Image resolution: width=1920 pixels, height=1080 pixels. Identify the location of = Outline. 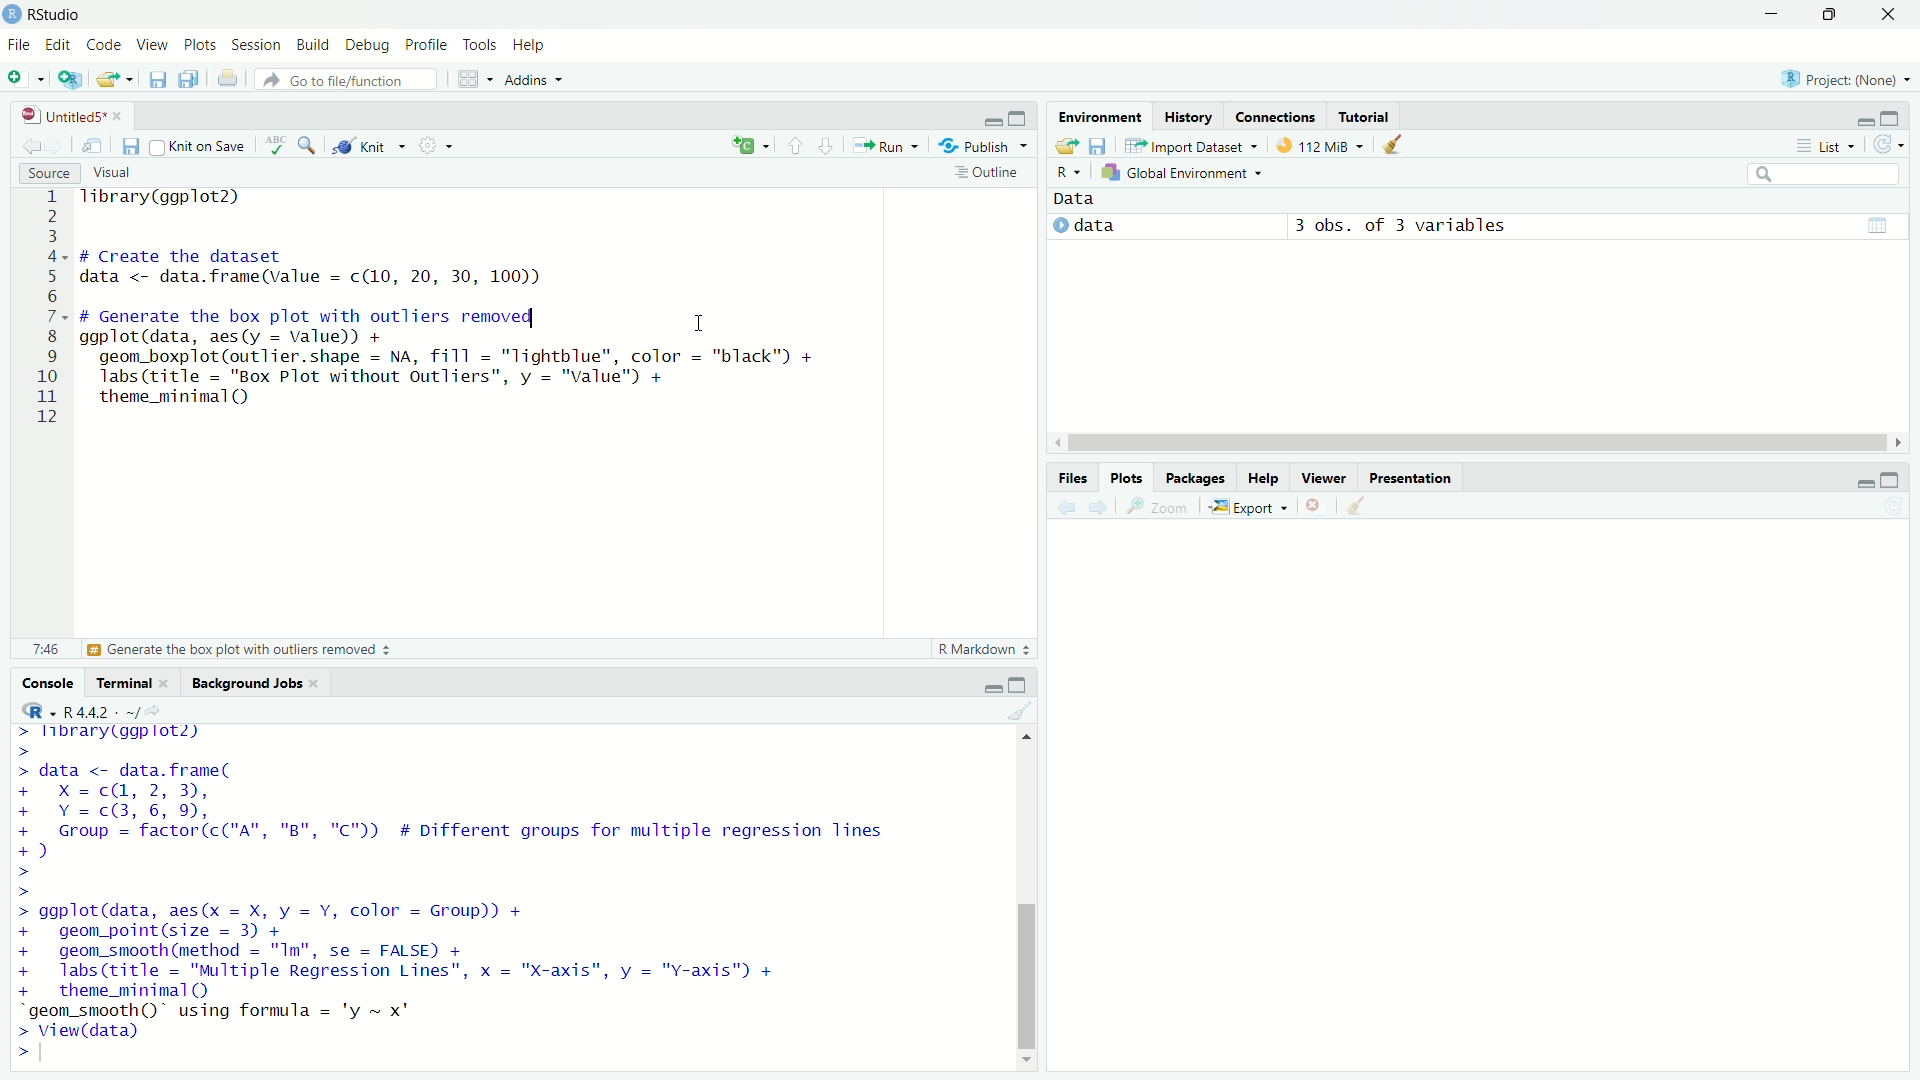
(987, 171).